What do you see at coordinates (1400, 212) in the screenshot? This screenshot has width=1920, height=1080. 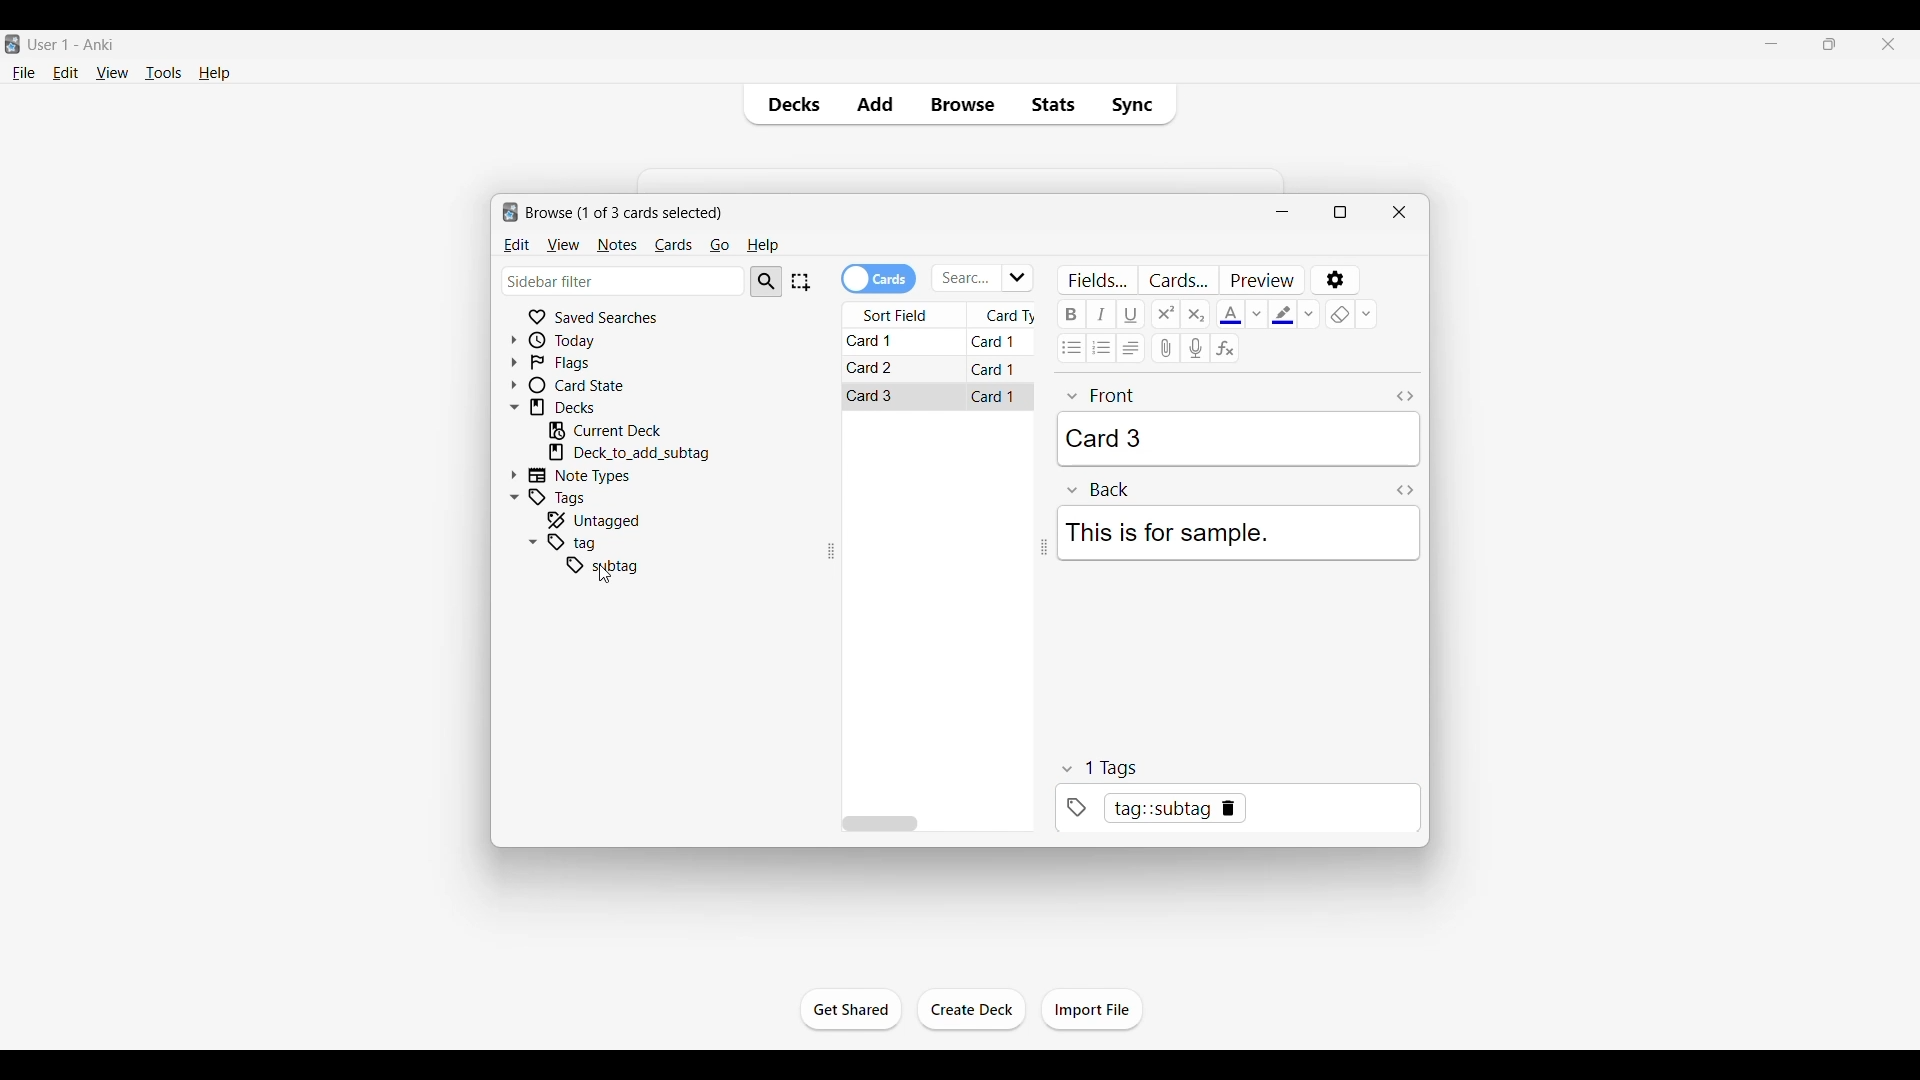 I see `Close window` at bounding box center [1400, 212].